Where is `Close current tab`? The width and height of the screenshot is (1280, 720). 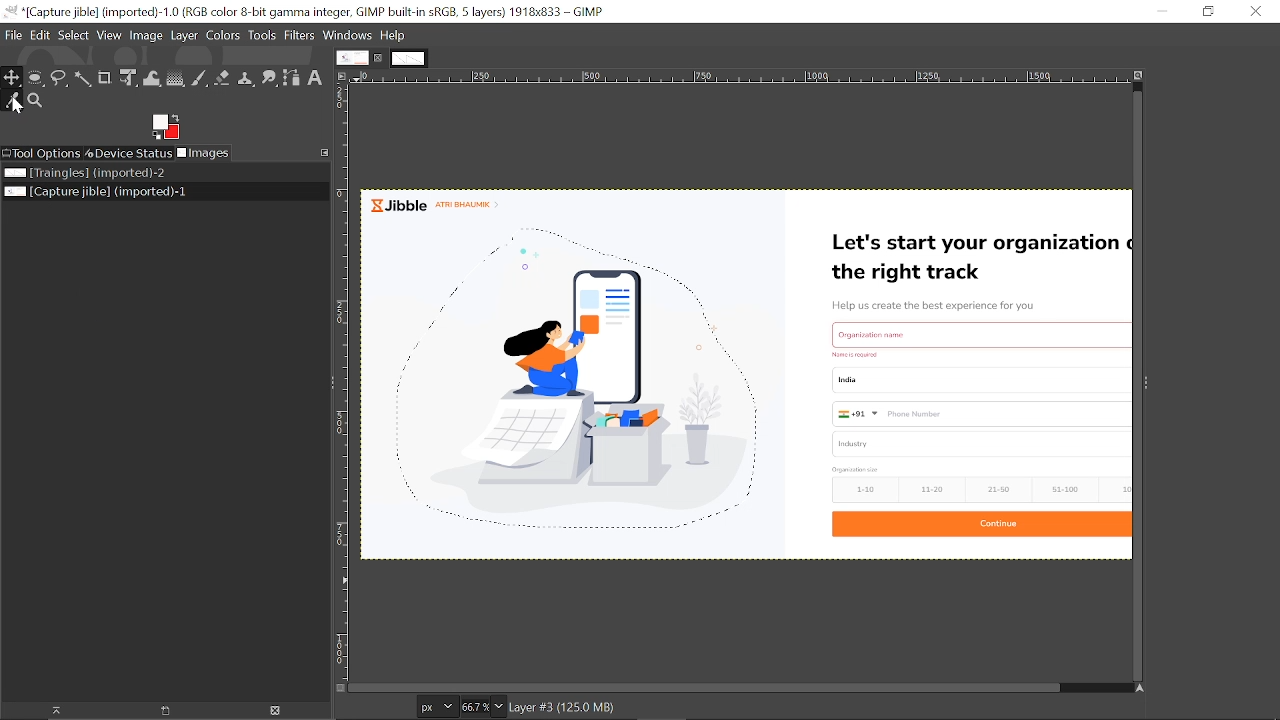
Close current tab is located at coordinates (379, 58).